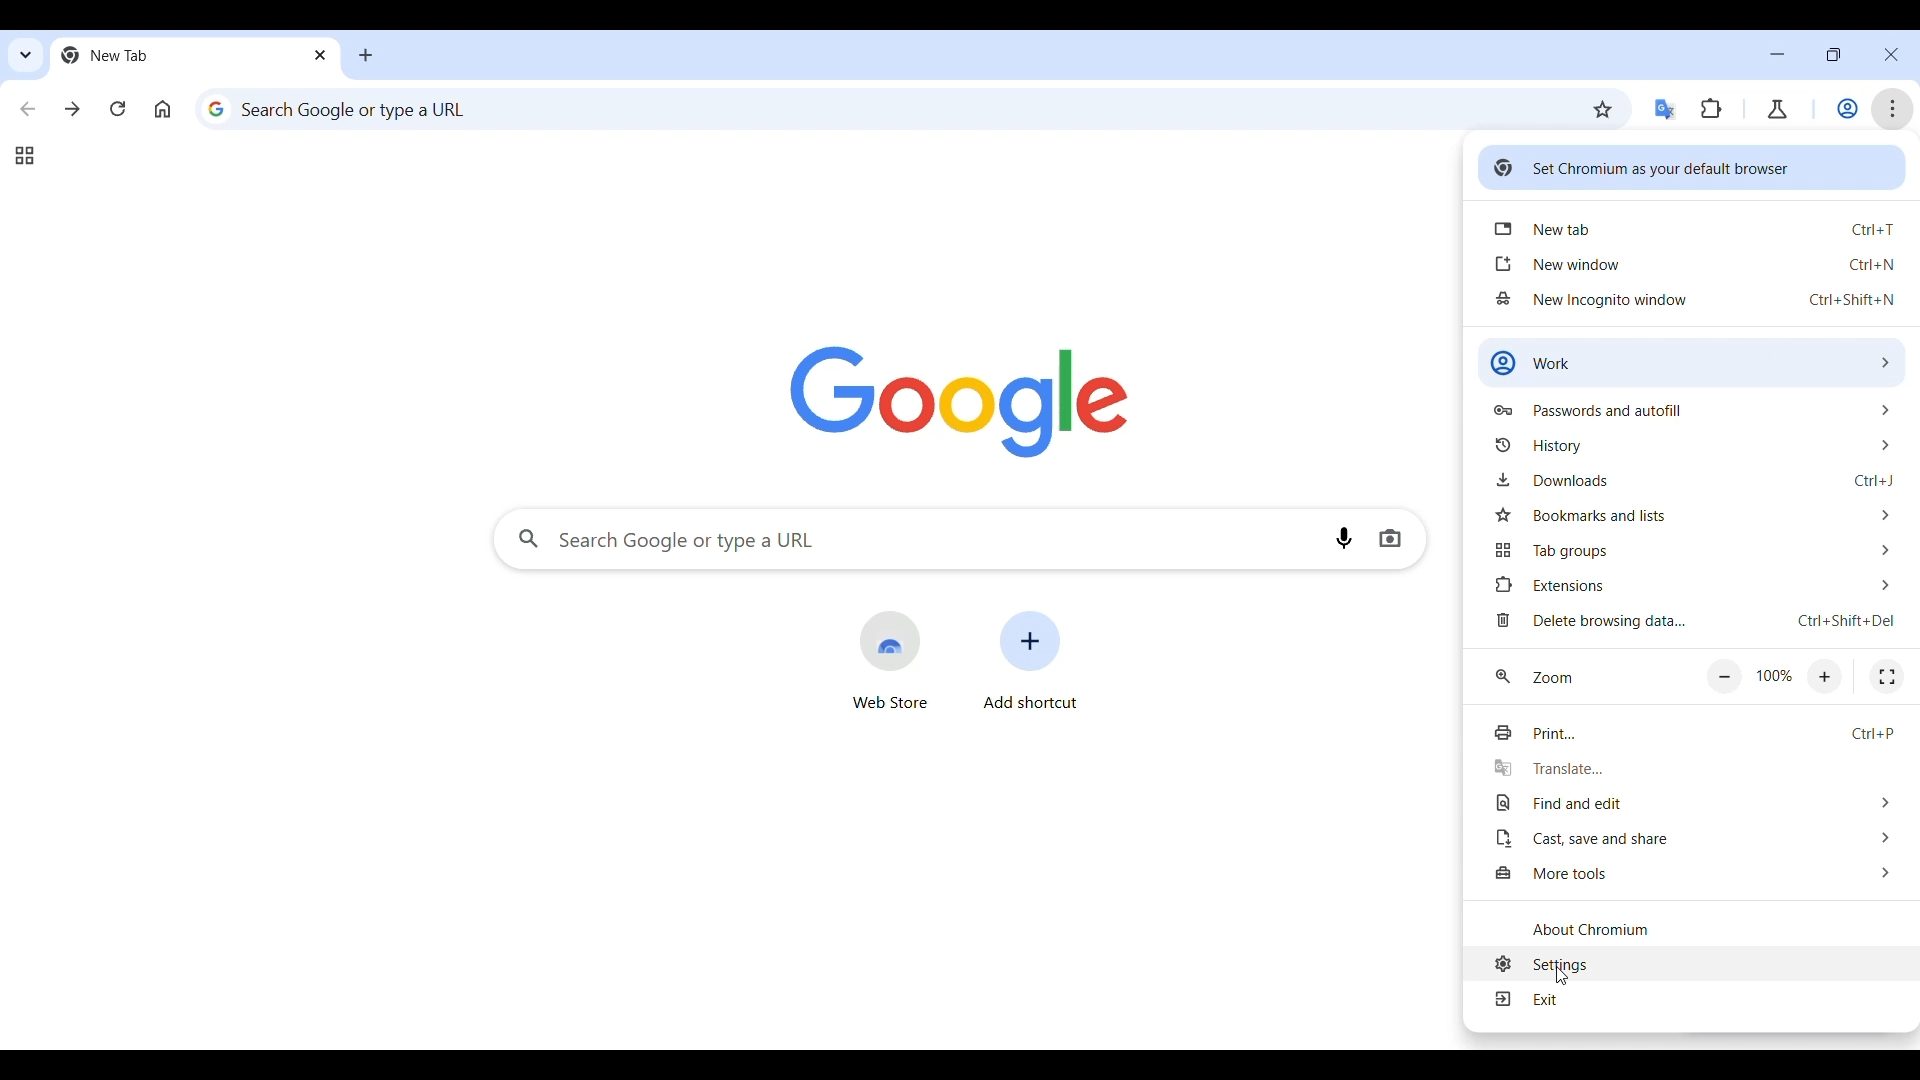 Image resolution: width=1920 pixels, height=1080 pixels. Describe the element at coordinates (1695, 300) in the screenshot. I see `new incognito window` at that location.